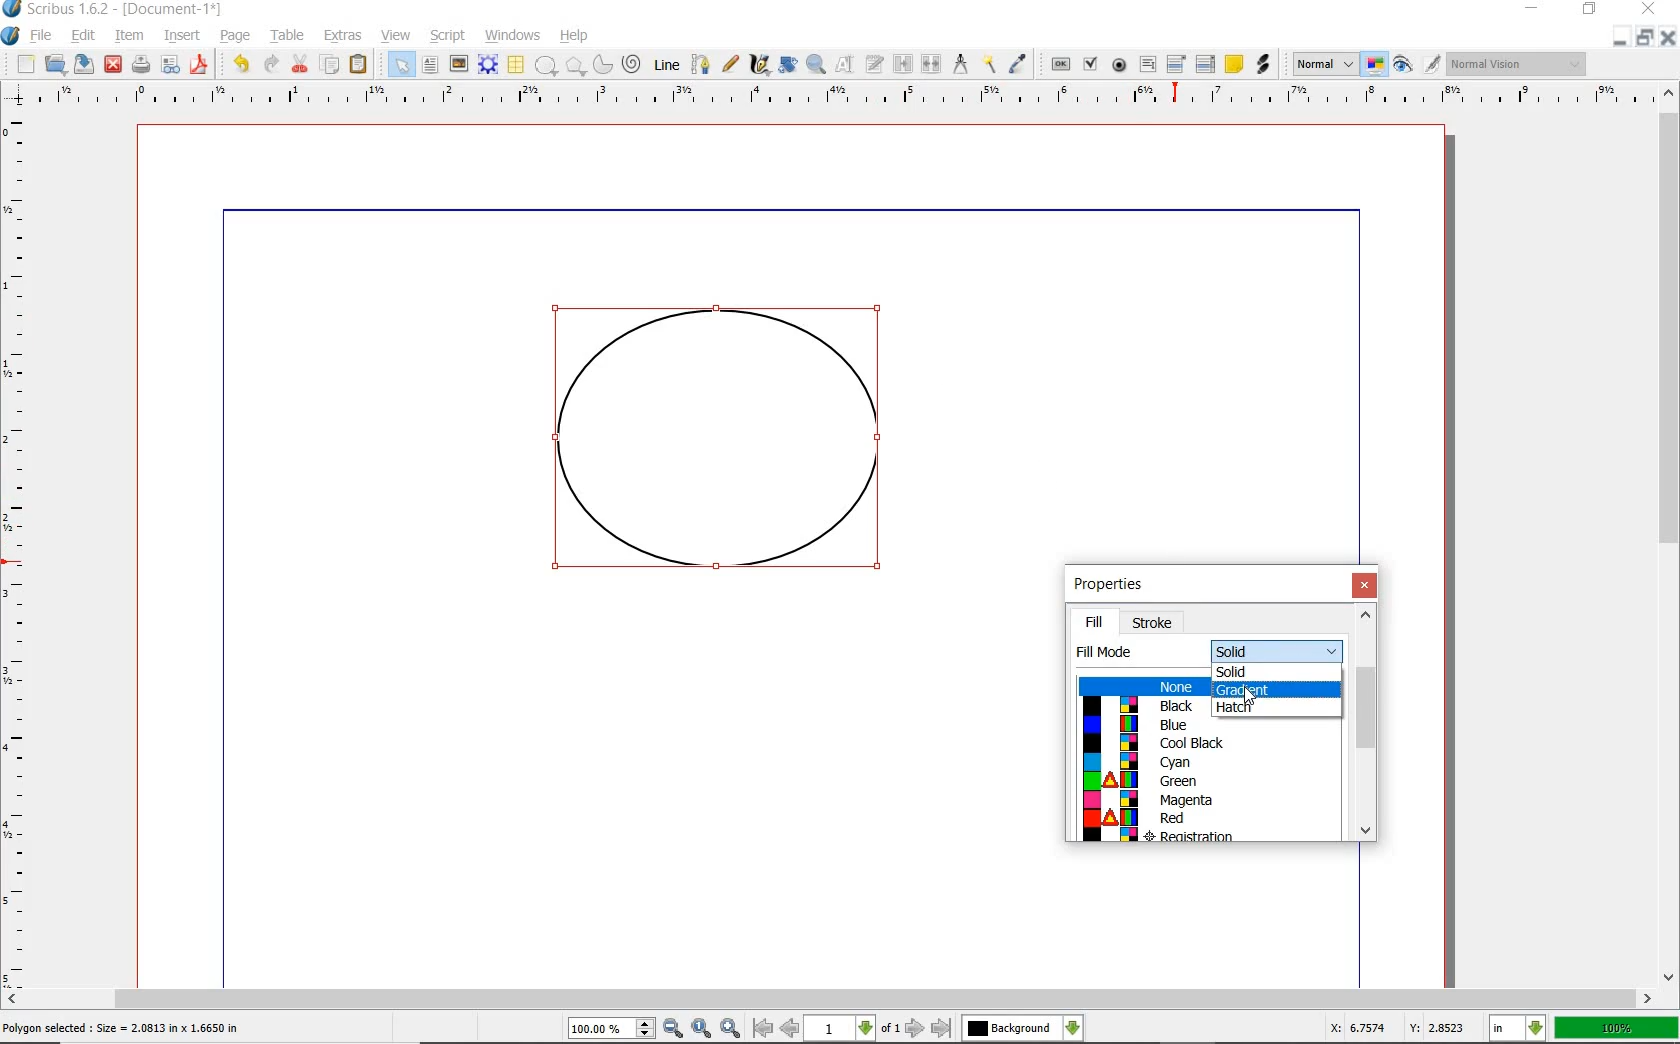 The height and width of the screenshot is (1044, 1680). I want to click on colorcolor, so click(1210, 835).